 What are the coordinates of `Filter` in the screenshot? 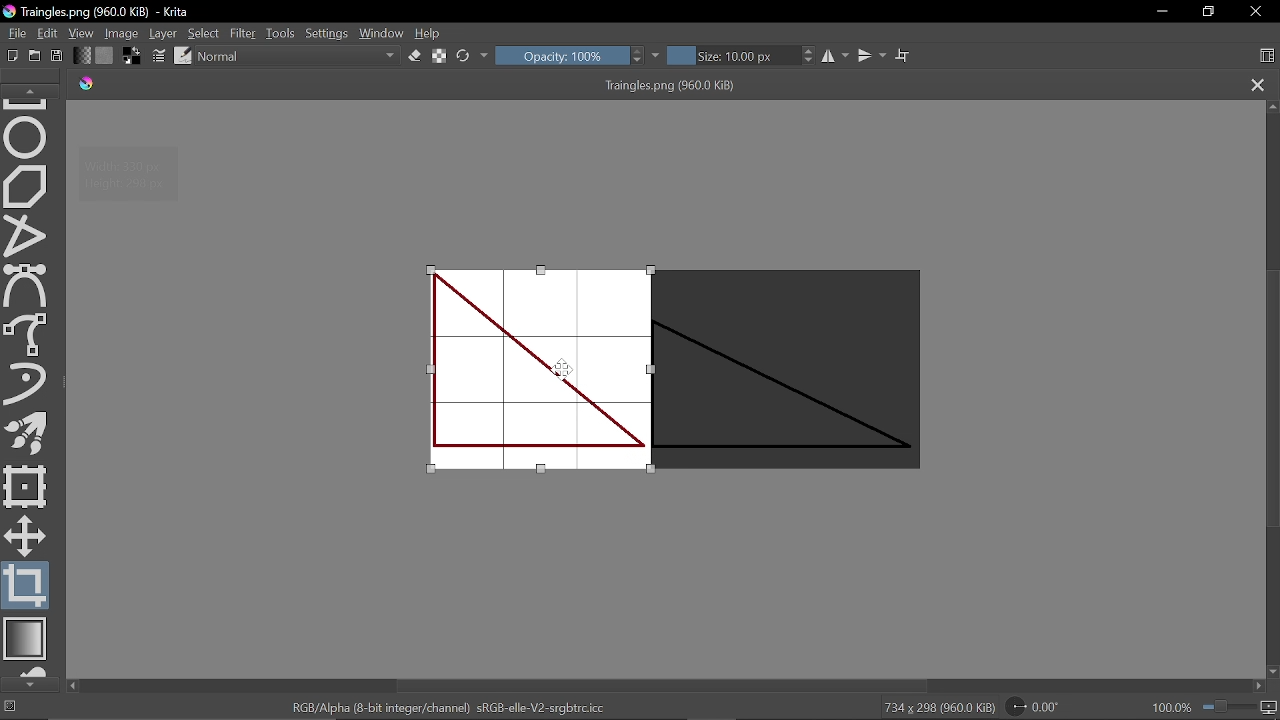 It's located at (242, 33).